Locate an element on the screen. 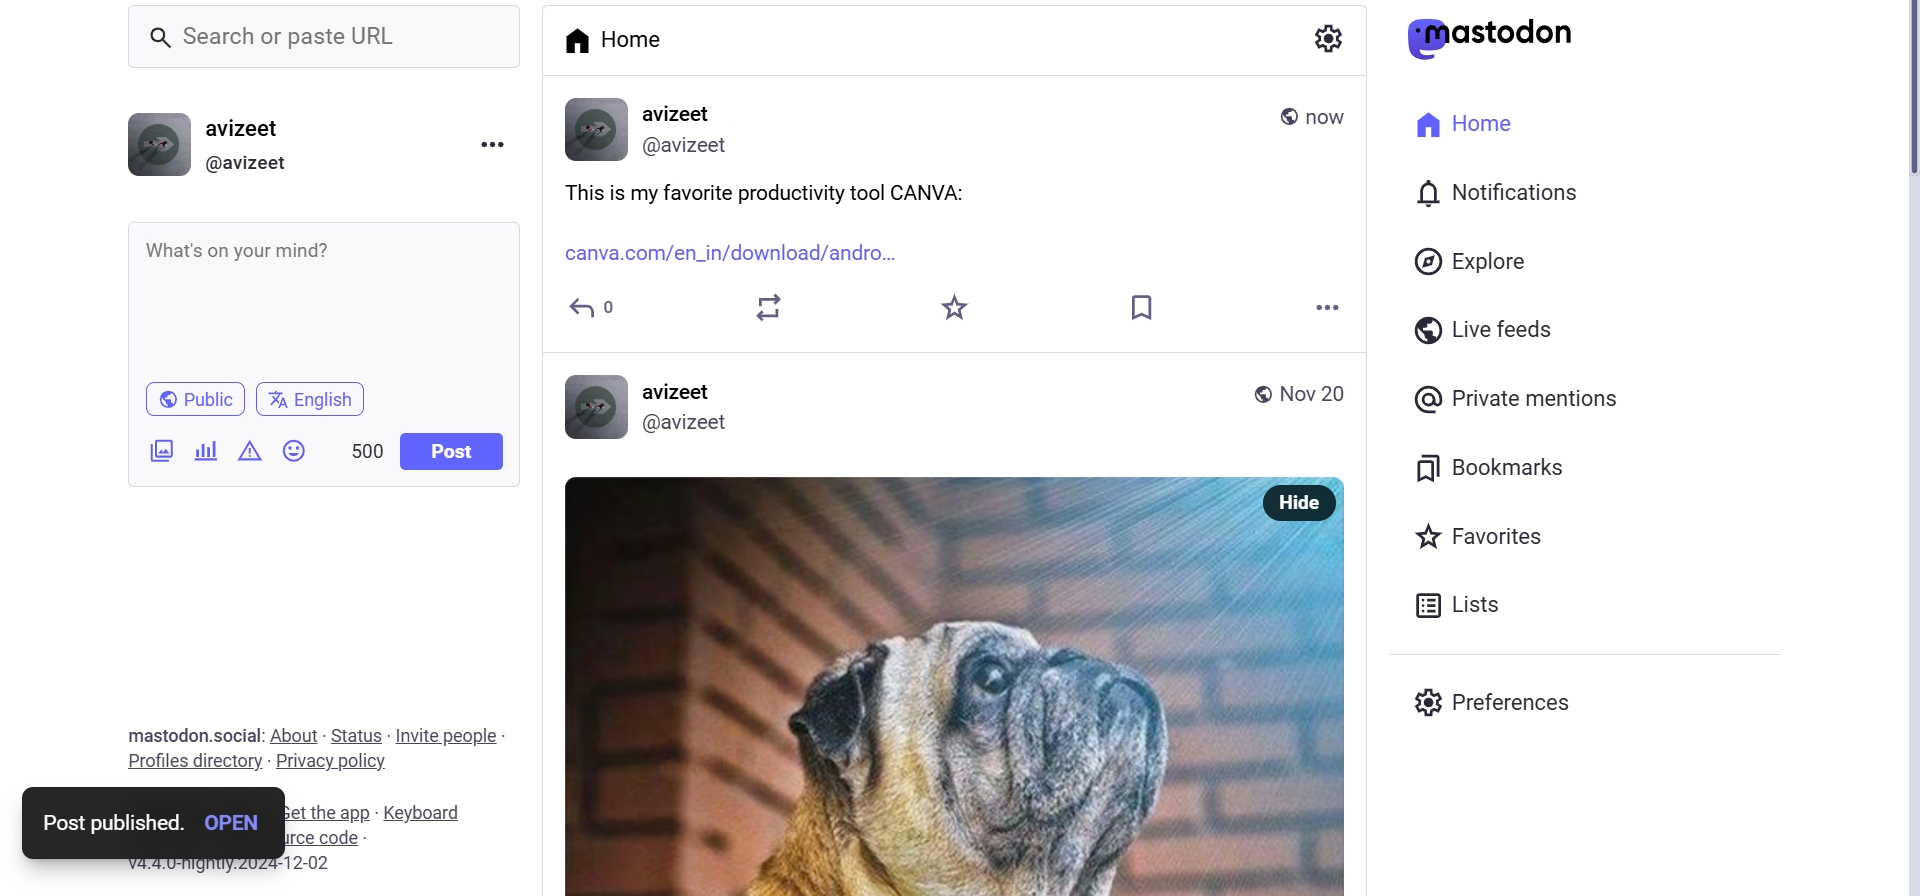 The width and height of the screenshot is (1920, 896). profiles directories is located at coordinates (194, 763).